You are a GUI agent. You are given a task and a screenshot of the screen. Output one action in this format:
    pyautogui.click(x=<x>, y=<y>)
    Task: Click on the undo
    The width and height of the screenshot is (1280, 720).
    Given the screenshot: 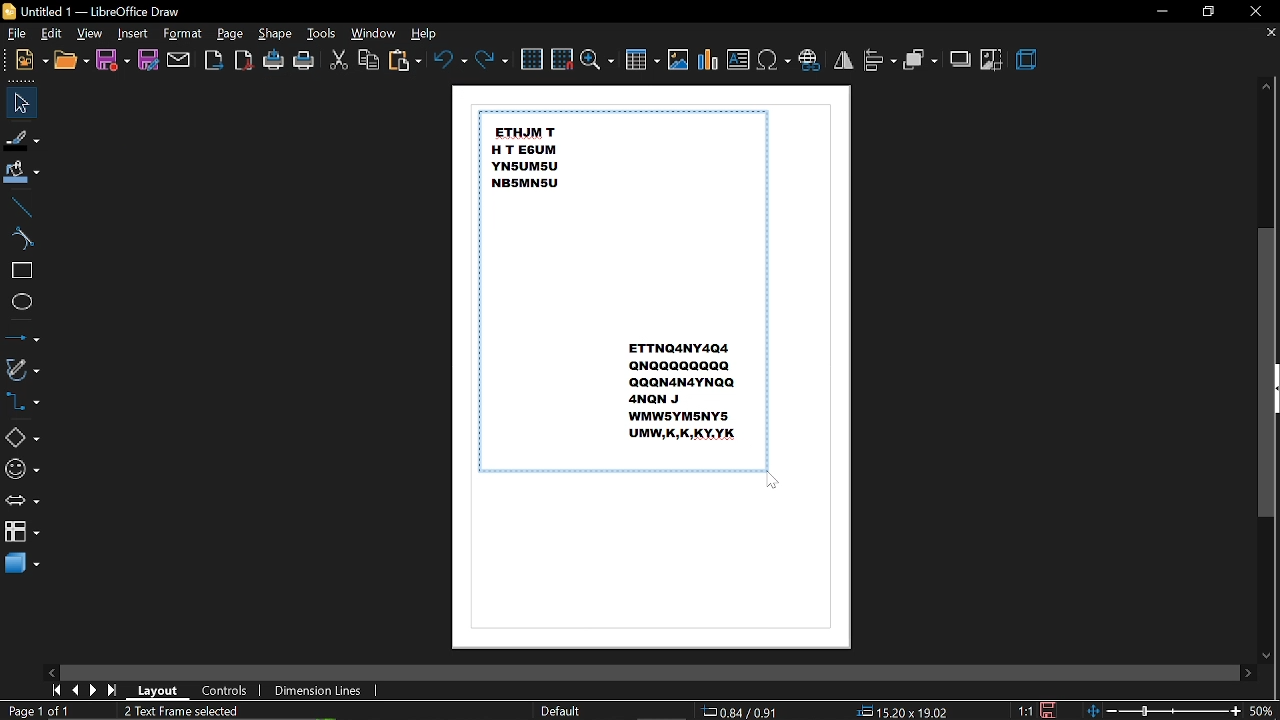 What is the action you would take?
    pyautogui.click(x=448, y=59)
    